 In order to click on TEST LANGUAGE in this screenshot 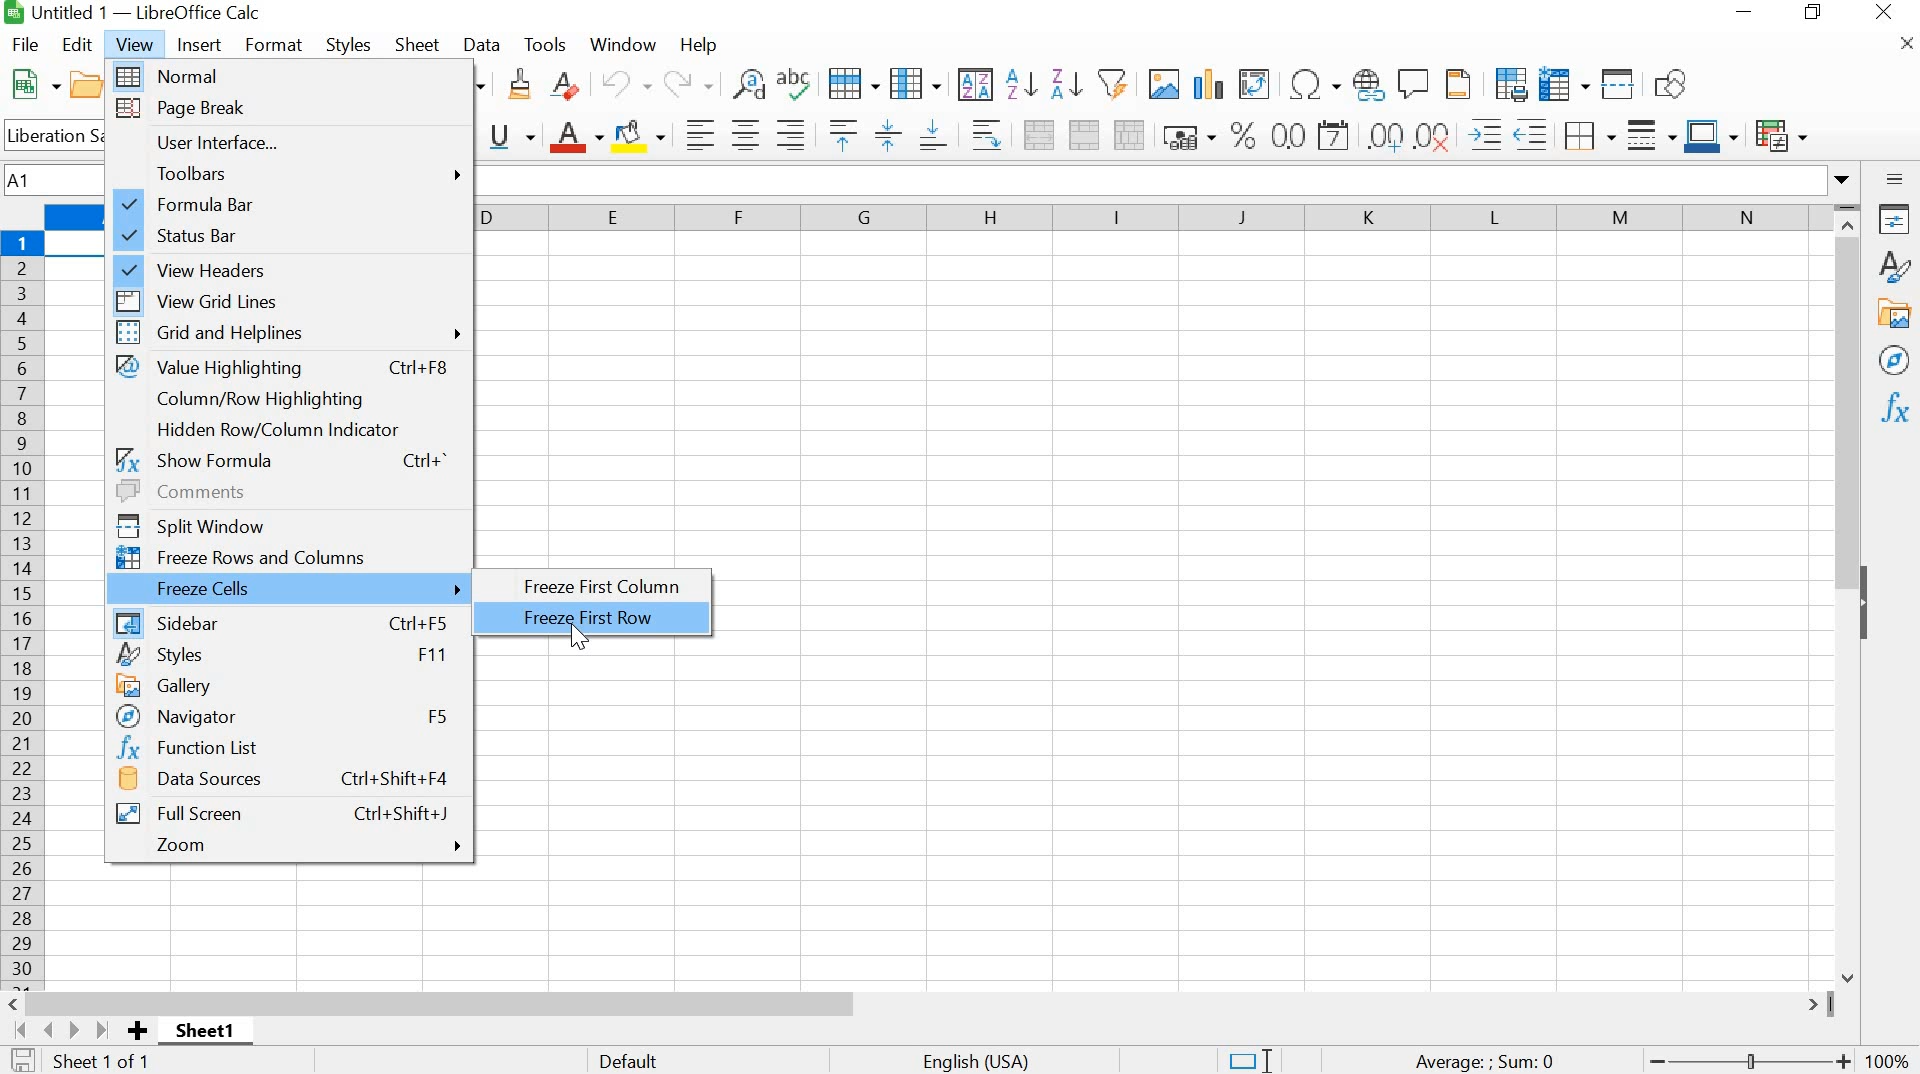, I will do `click(988, 1059)`.